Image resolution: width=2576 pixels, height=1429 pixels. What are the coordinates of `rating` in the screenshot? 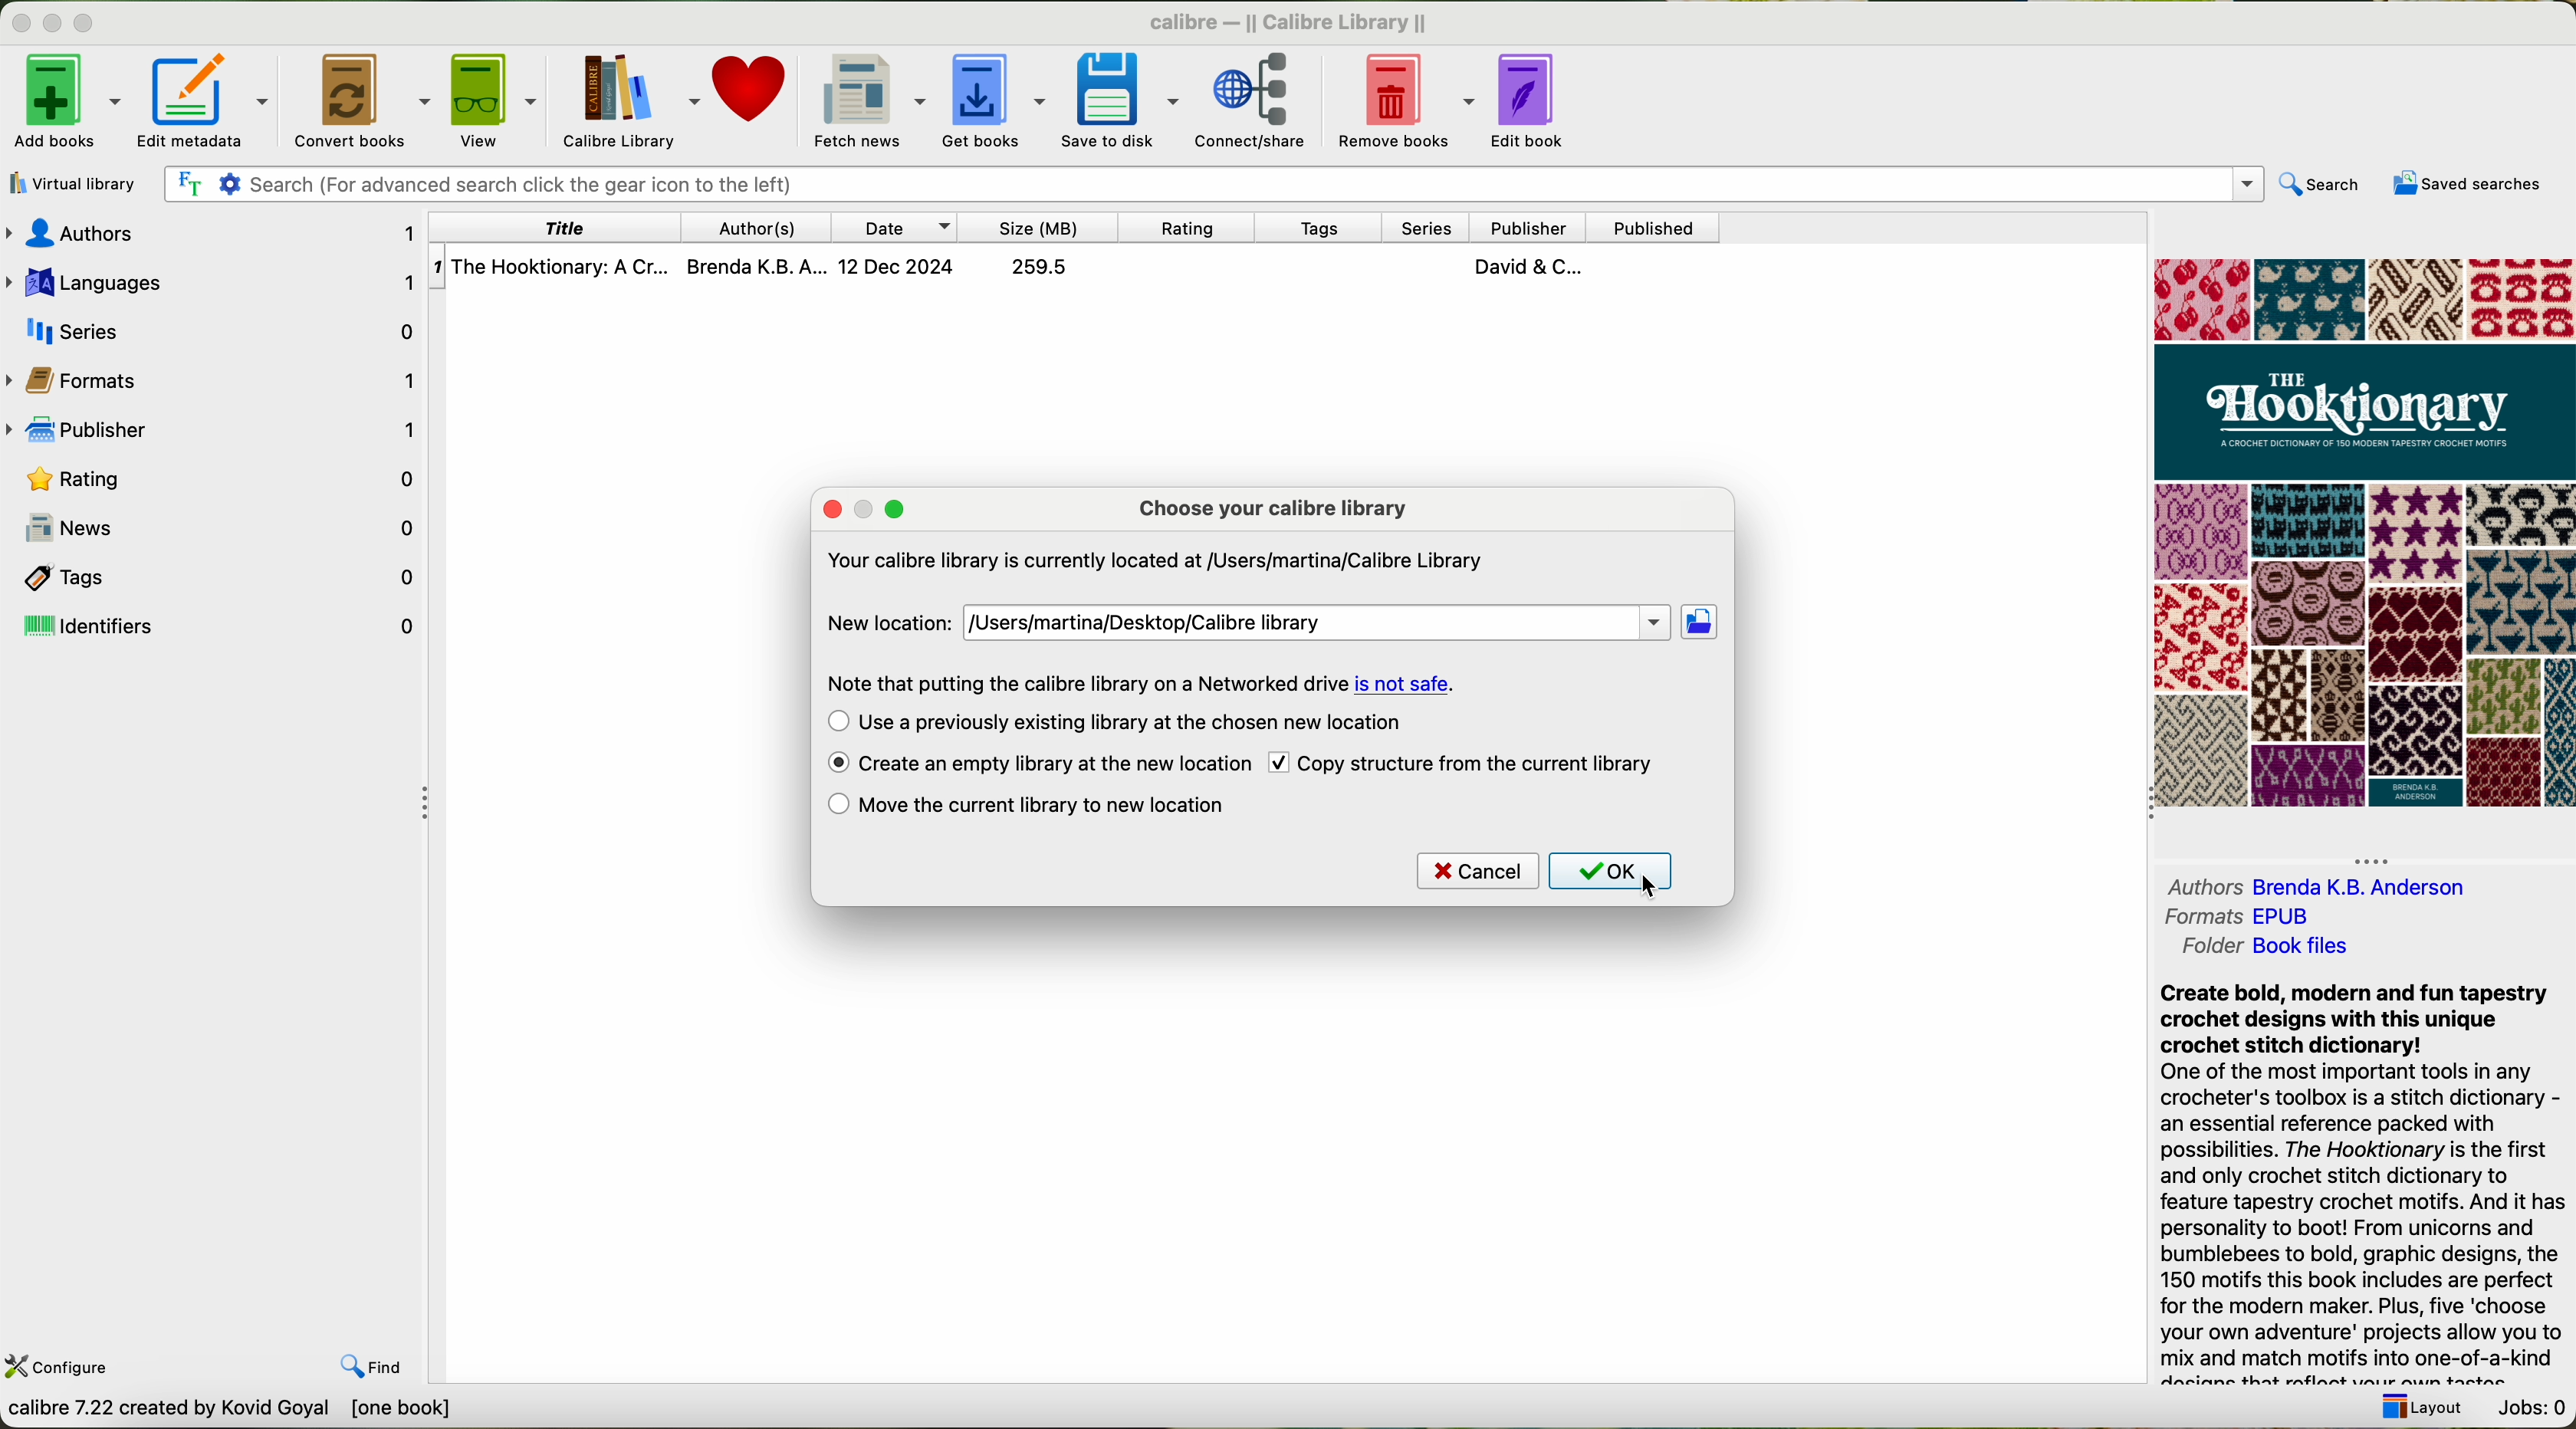 It's located at (214, 480).